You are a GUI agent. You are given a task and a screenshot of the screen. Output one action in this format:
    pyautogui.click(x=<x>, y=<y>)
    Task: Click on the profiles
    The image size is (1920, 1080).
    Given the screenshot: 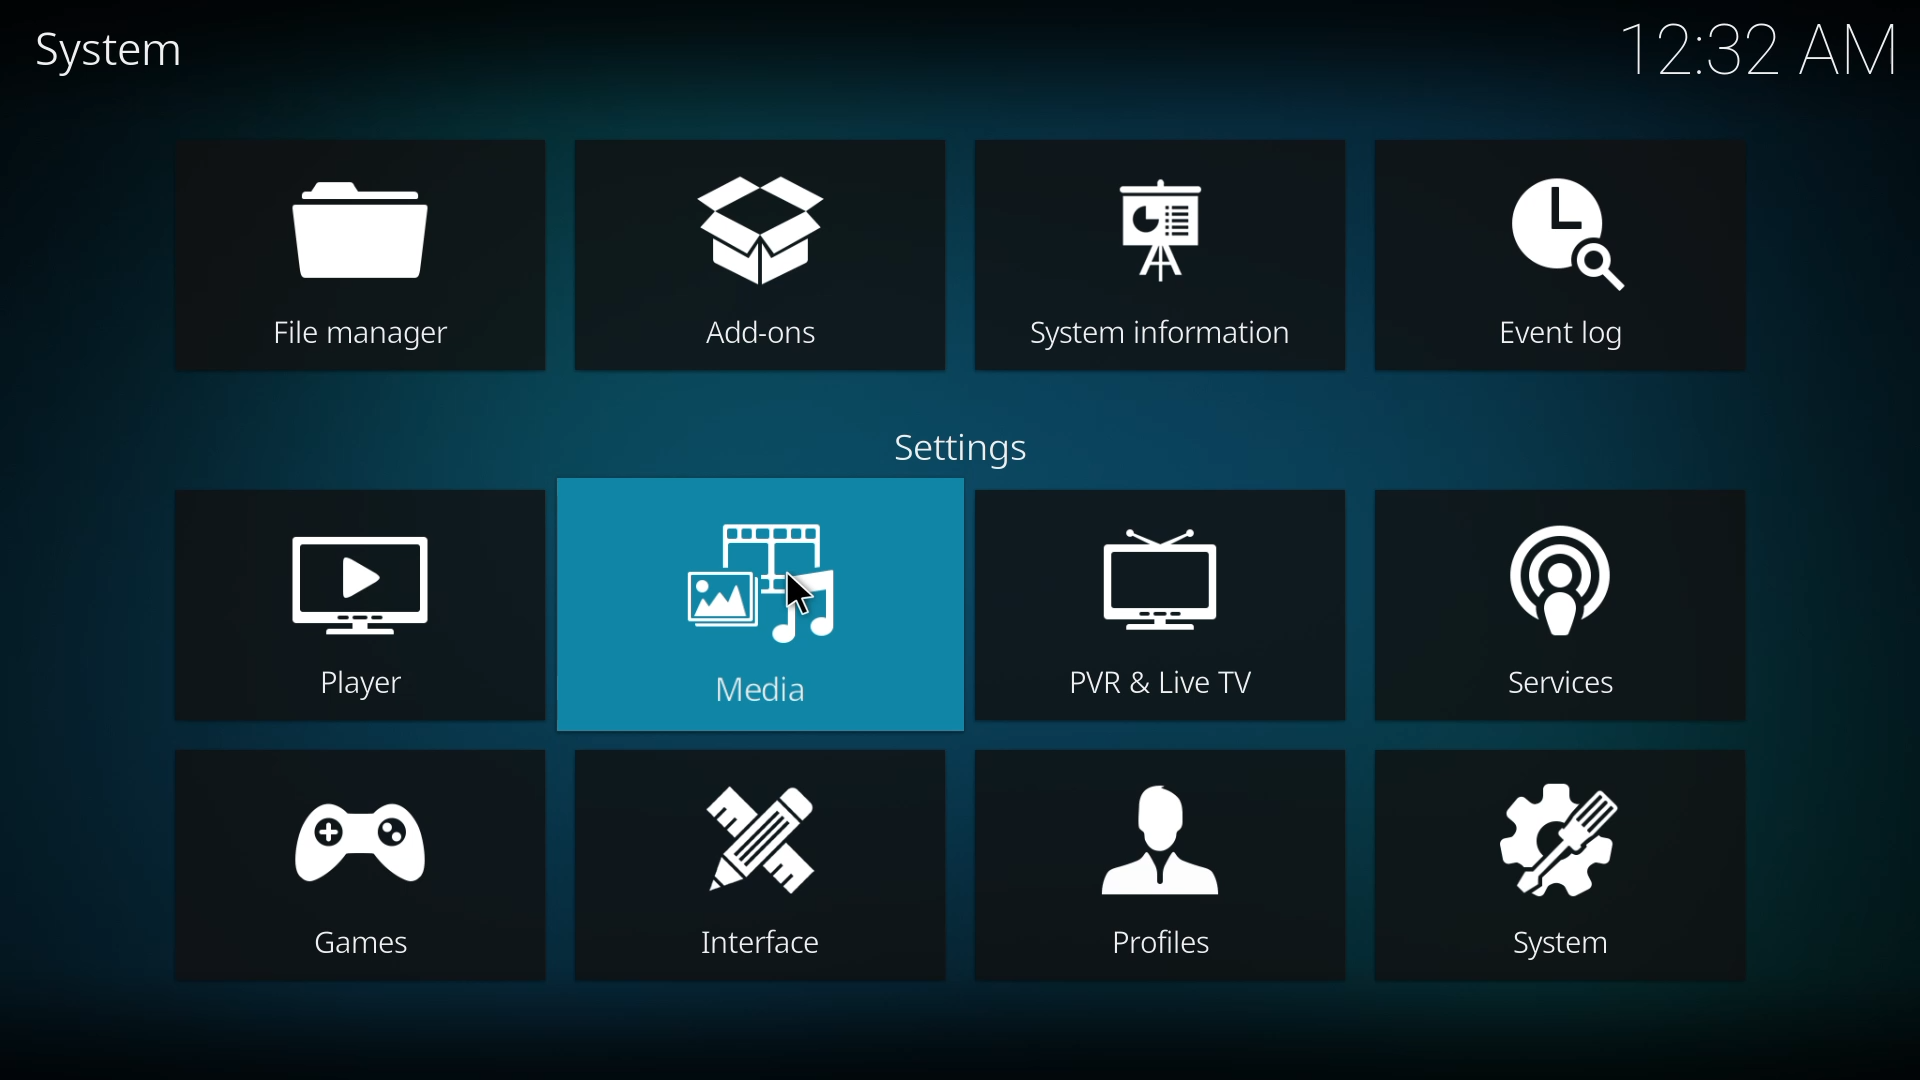 What is the action you would take?
    pyautogui.click(x=1153, y=867)
    